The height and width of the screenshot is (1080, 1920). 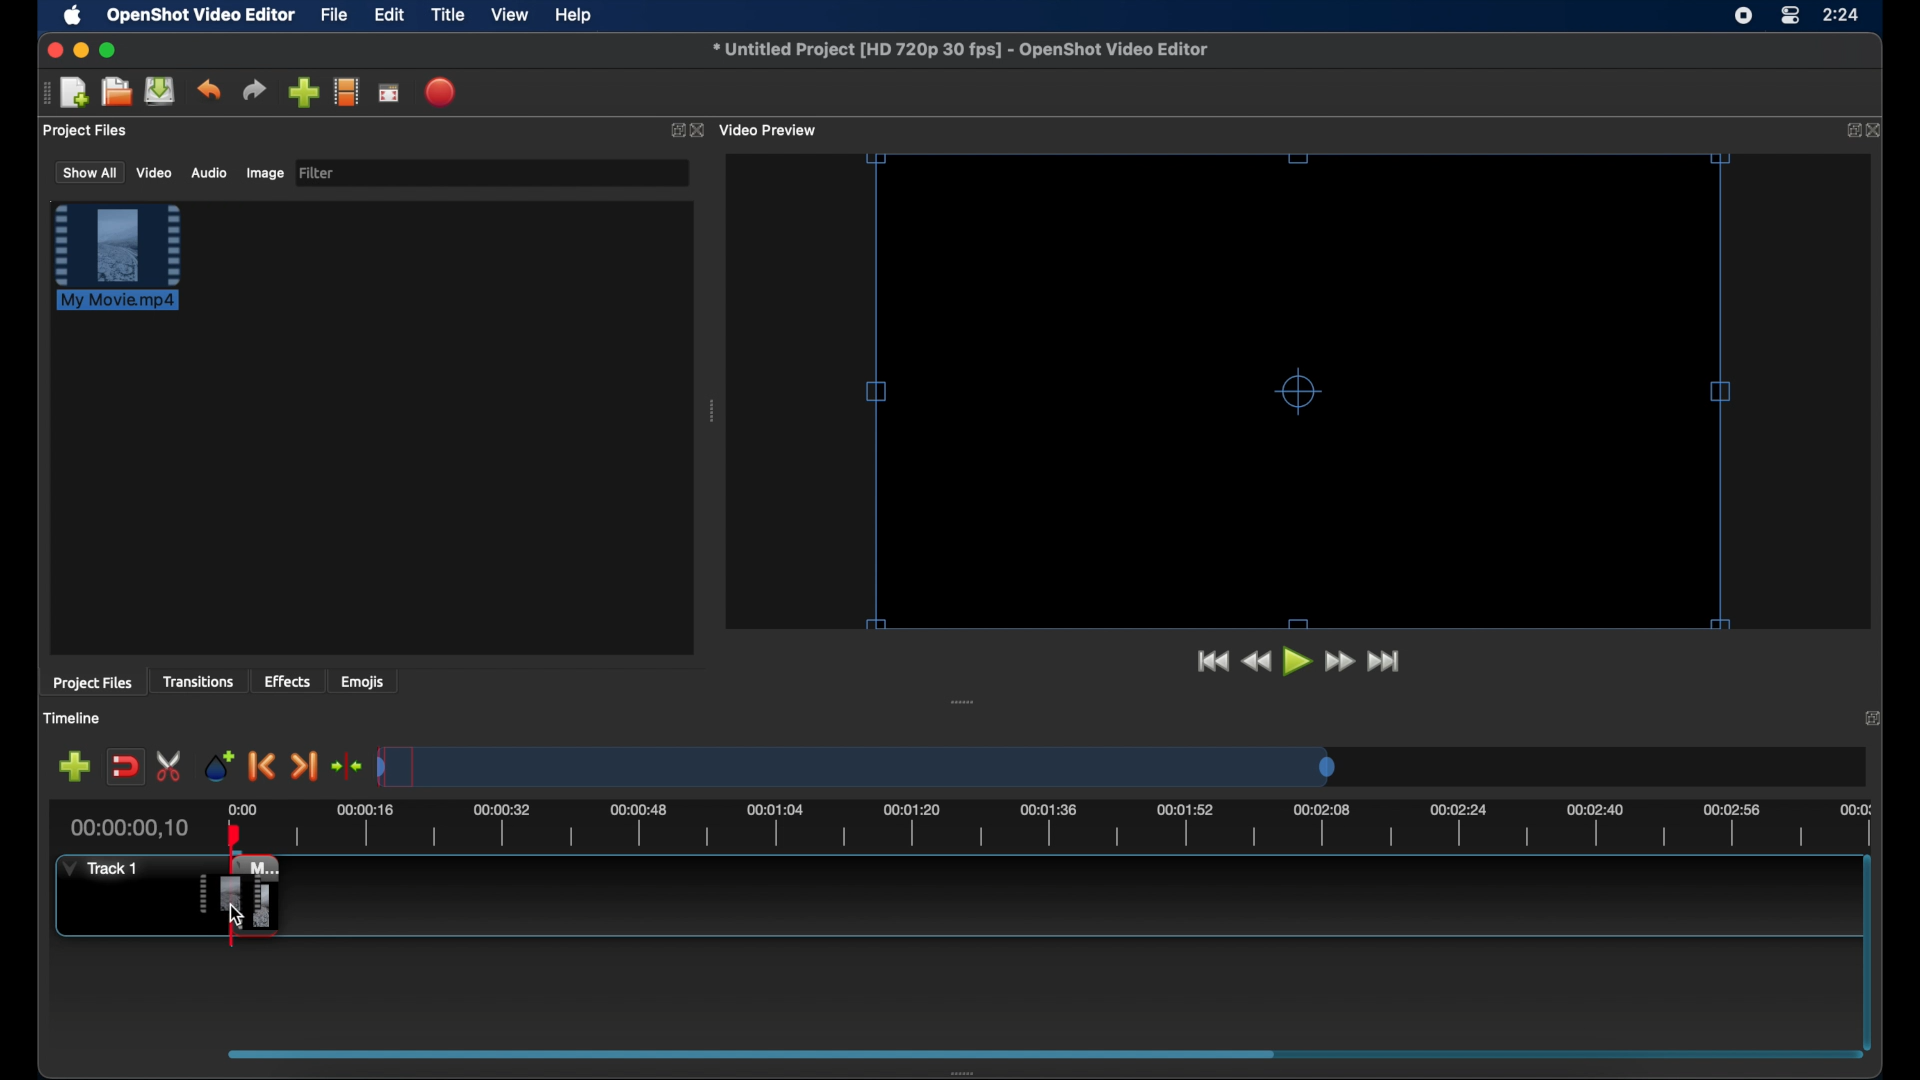 I want to click on close, so click(x=697, y=130).